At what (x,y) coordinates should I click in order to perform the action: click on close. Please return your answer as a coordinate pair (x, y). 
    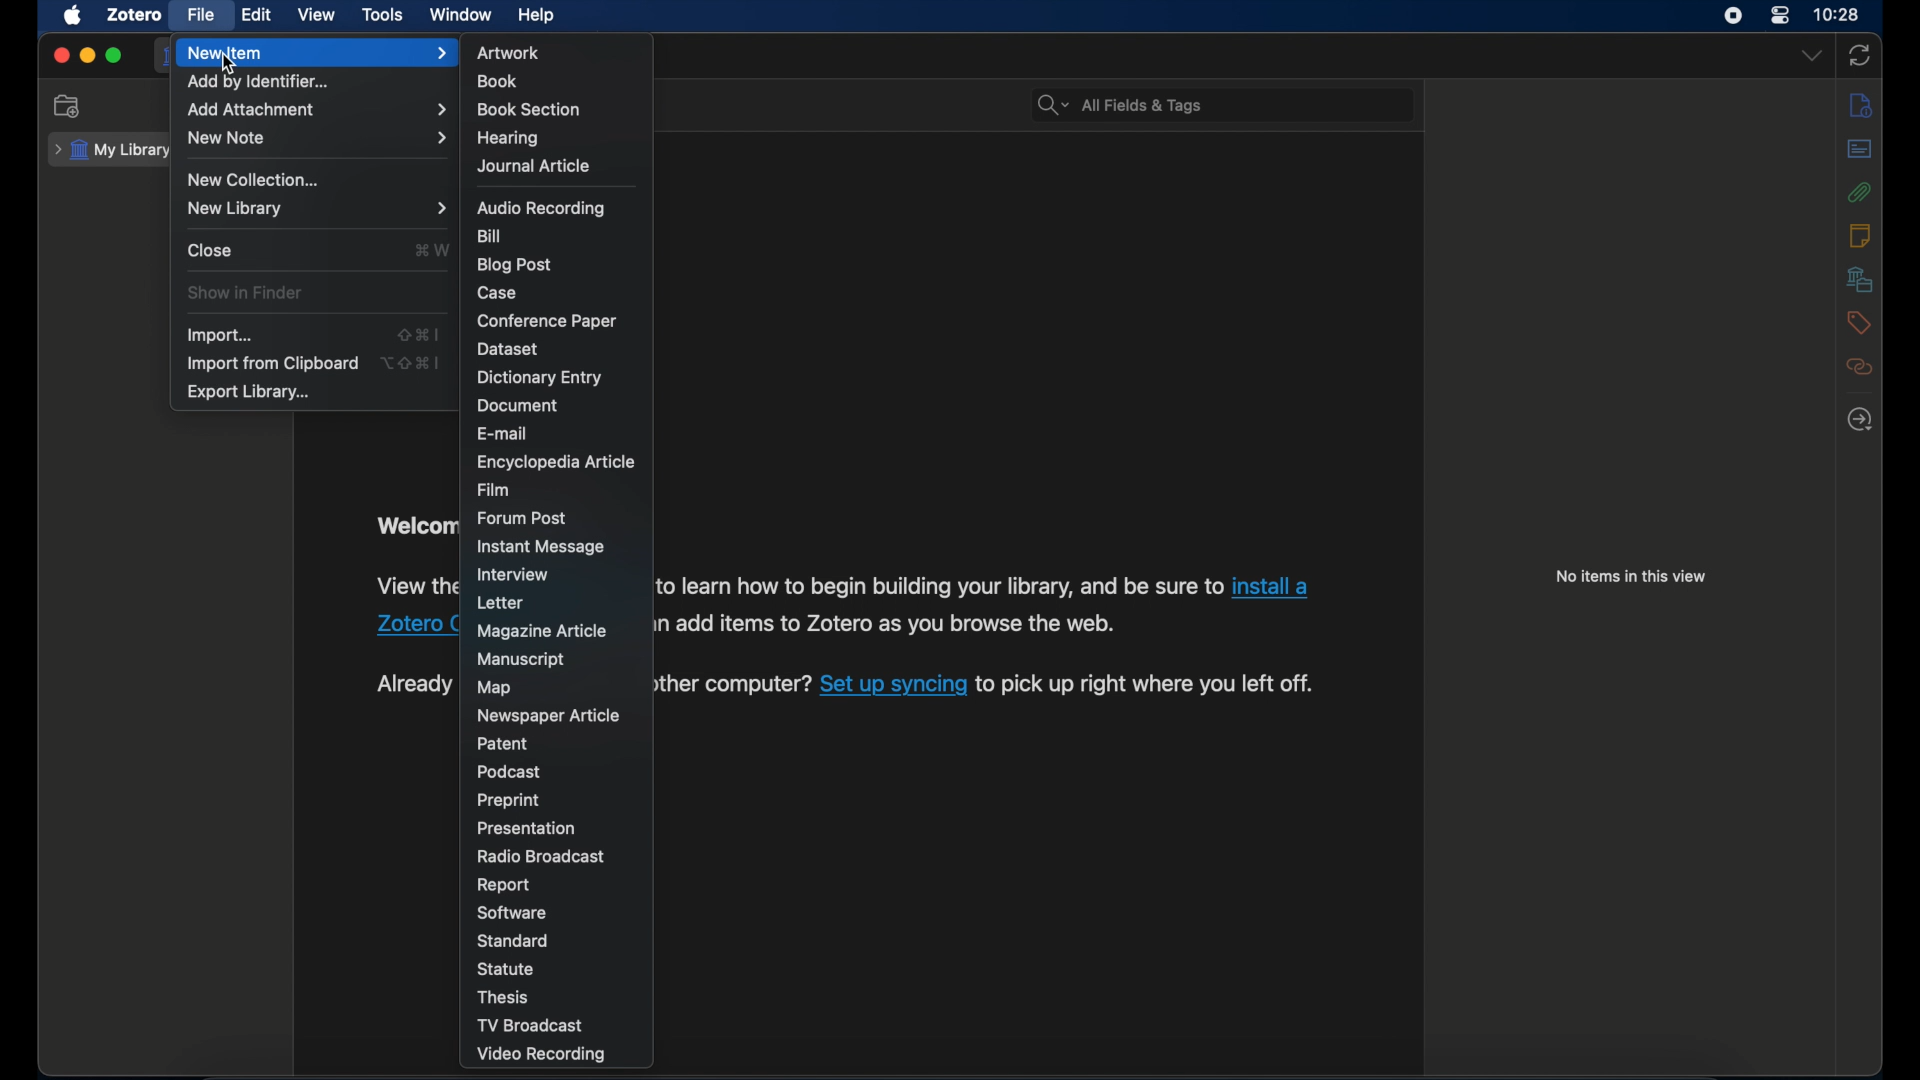
    Looking at the image, I should click on (60, 56).